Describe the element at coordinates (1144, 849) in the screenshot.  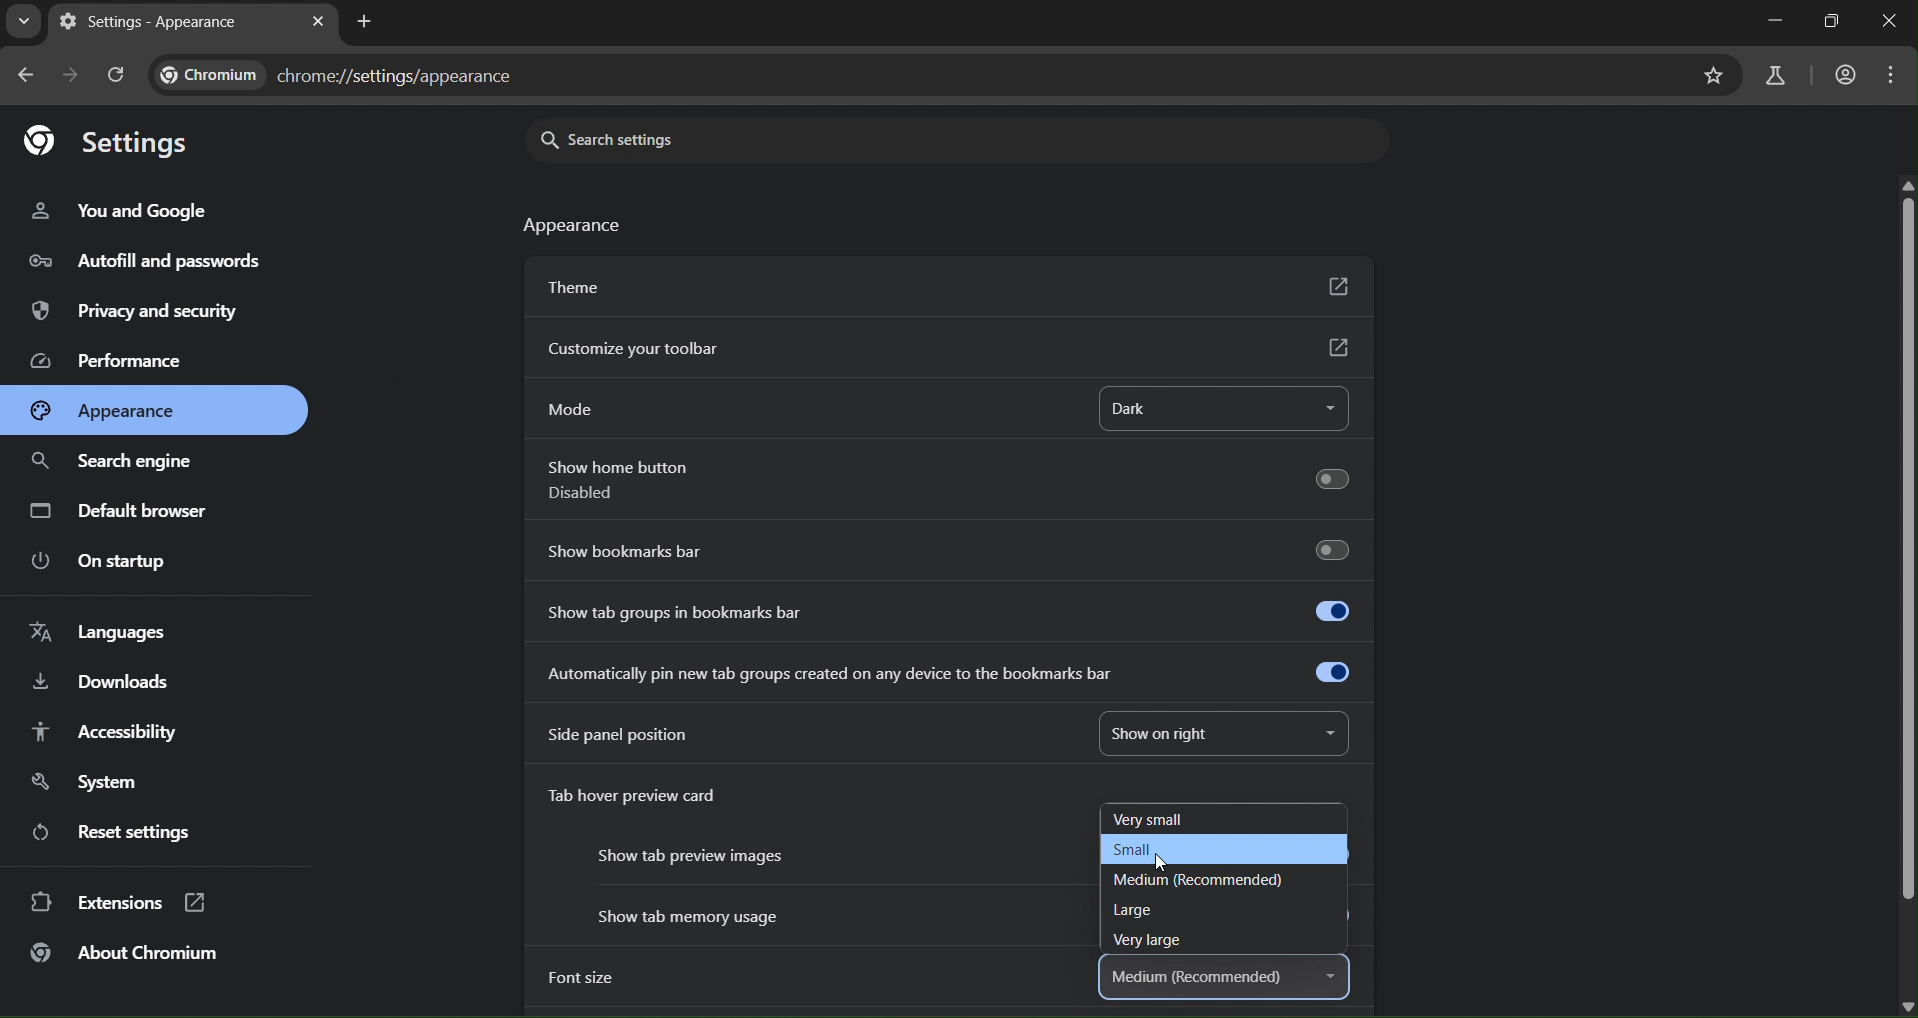
I see `small` at that location.